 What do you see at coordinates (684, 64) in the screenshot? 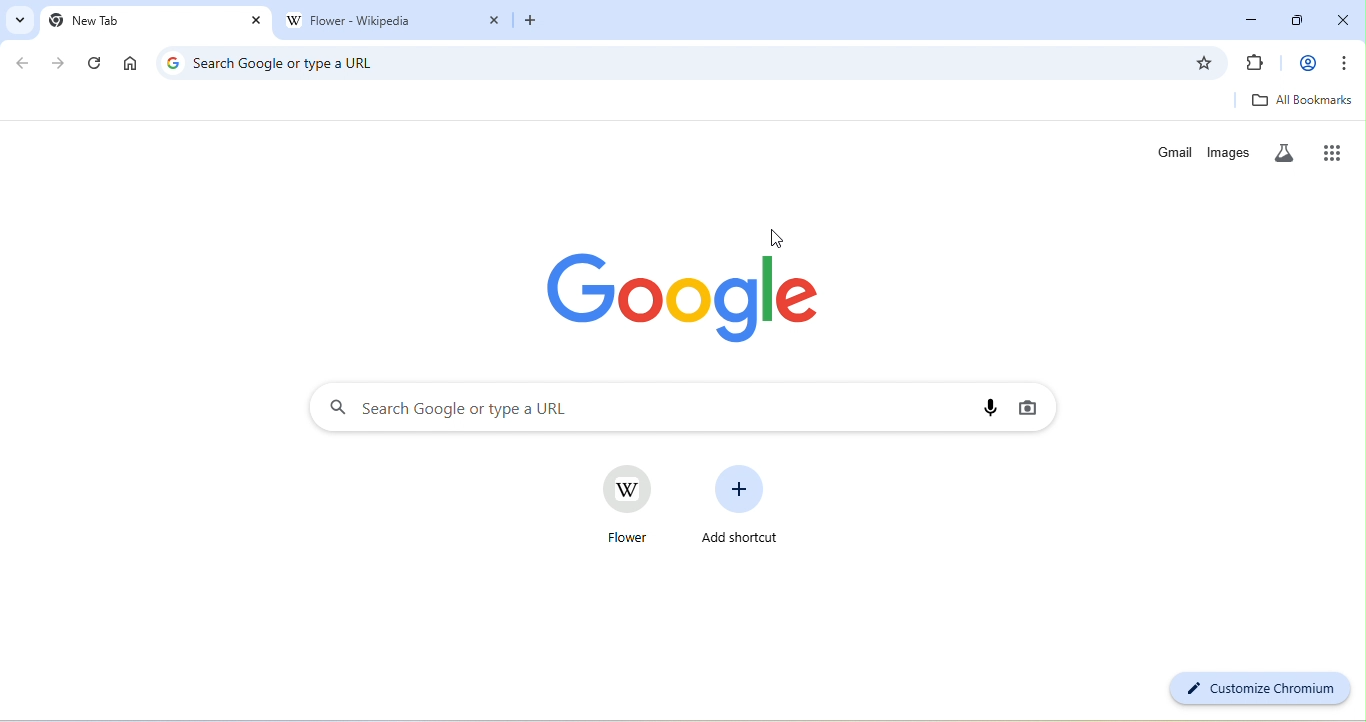
I see `search google or type a URL` at bounding box center [684, 64].